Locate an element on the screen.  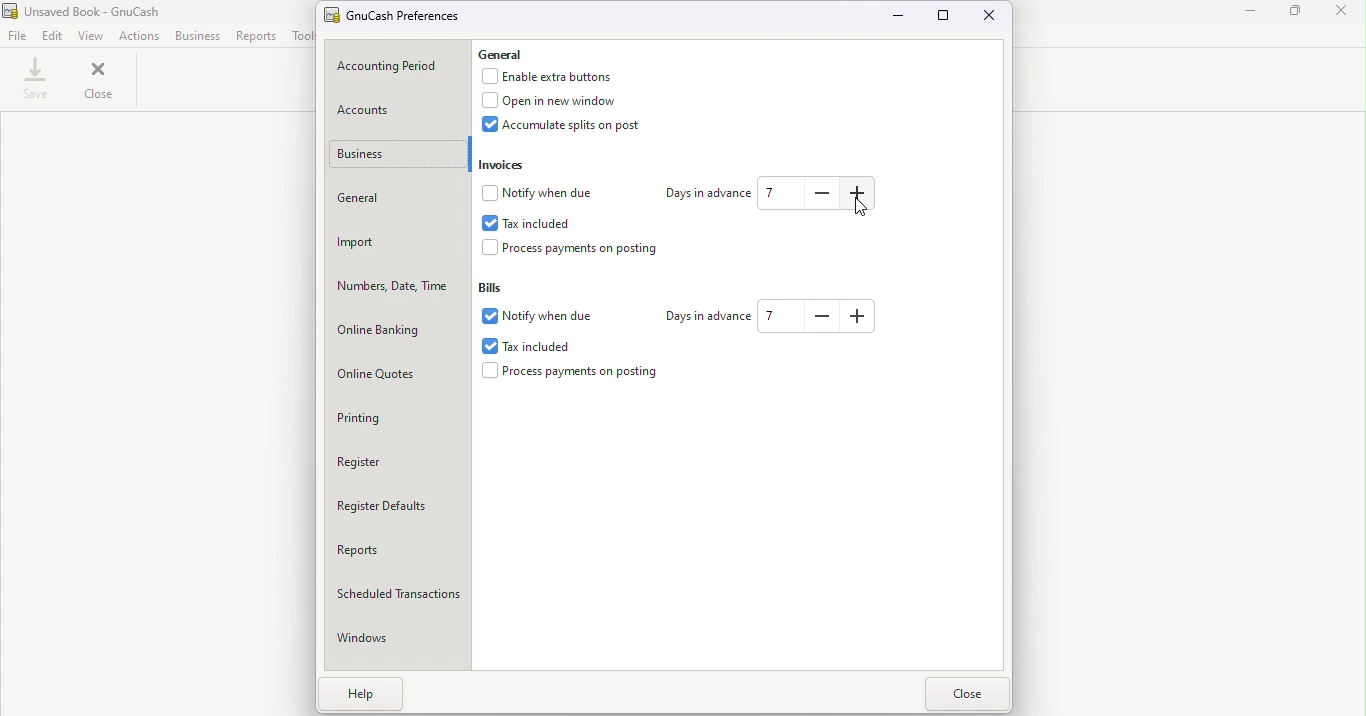
View is located at coordinates (92, 35).